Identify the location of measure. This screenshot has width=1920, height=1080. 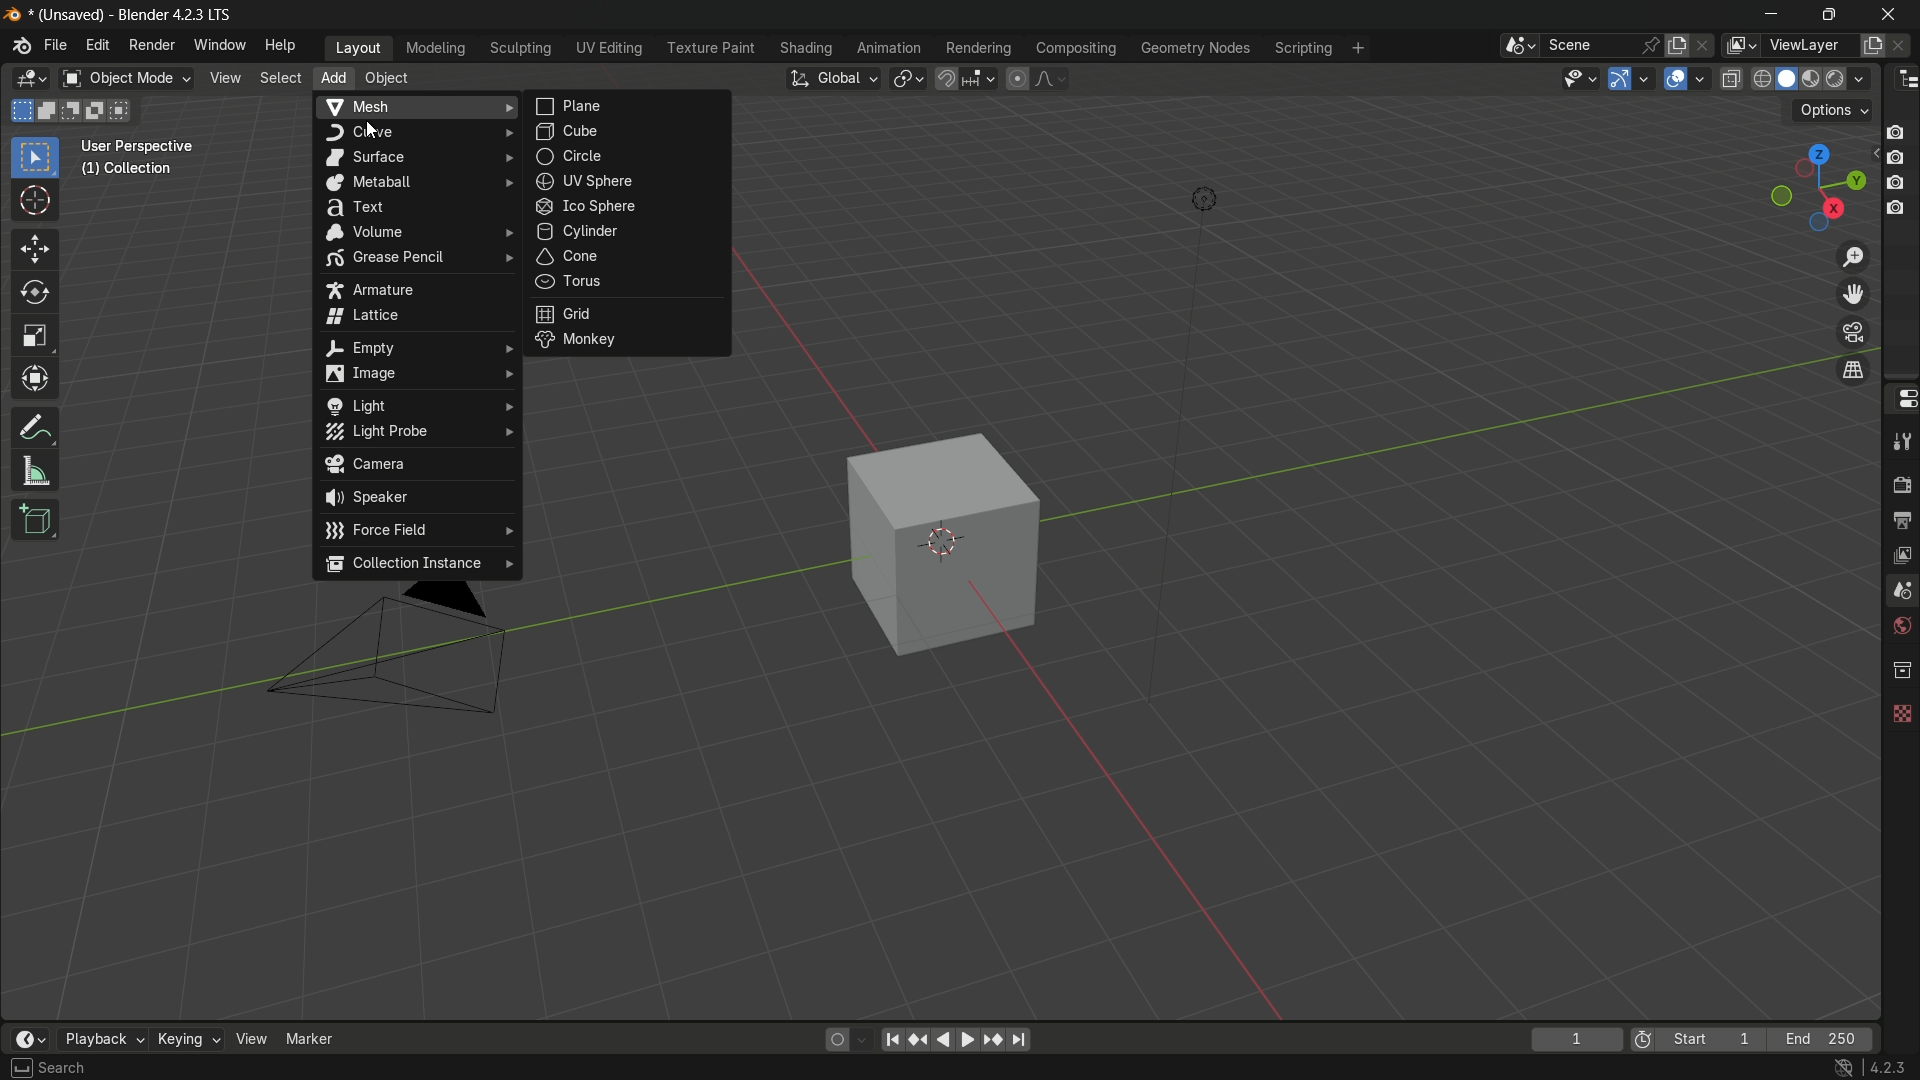
(35, 472).